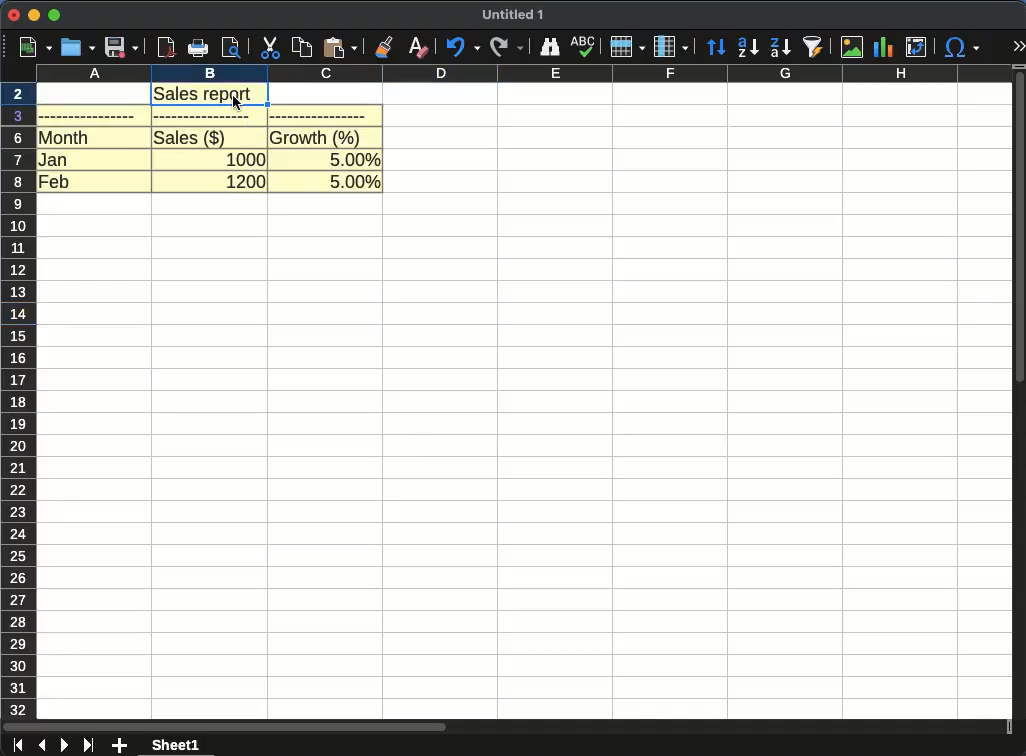 Image resolution: width=1026 pixels, height=756 pixels. What do you see at coordinates (548, 47) in the screenshot?
I see `finder` at bounding box center [548, 47].